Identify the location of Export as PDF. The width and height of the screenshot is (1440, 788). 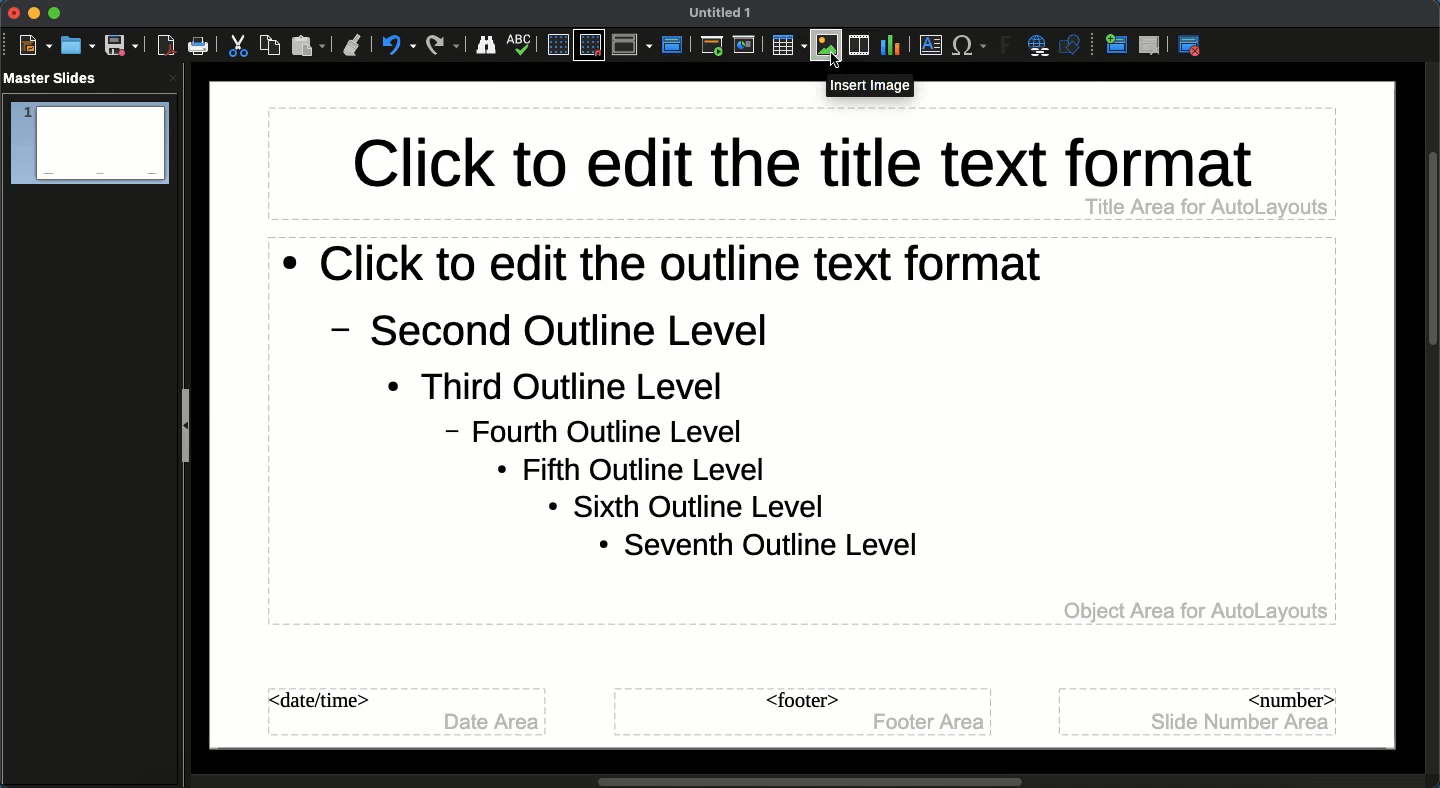
(166, 47).